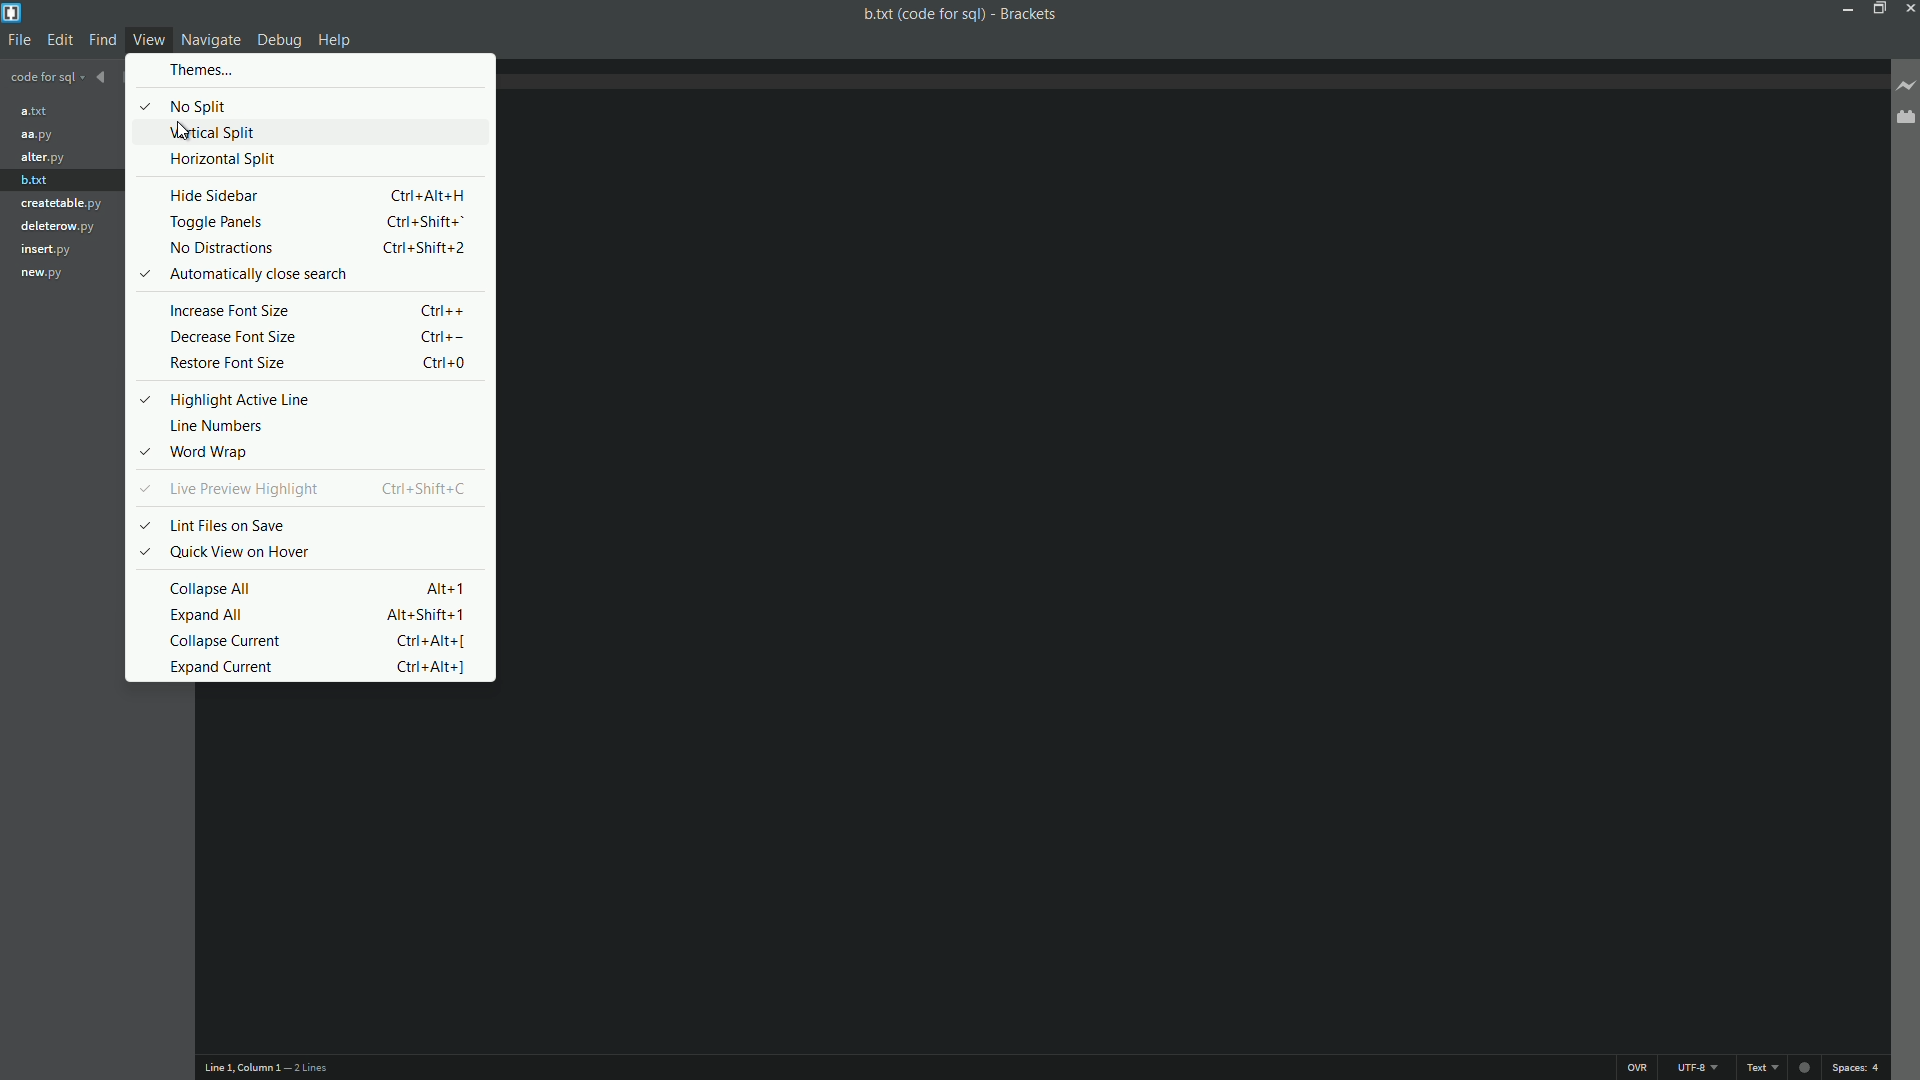  I want to click on Selected, so click(142, 108).